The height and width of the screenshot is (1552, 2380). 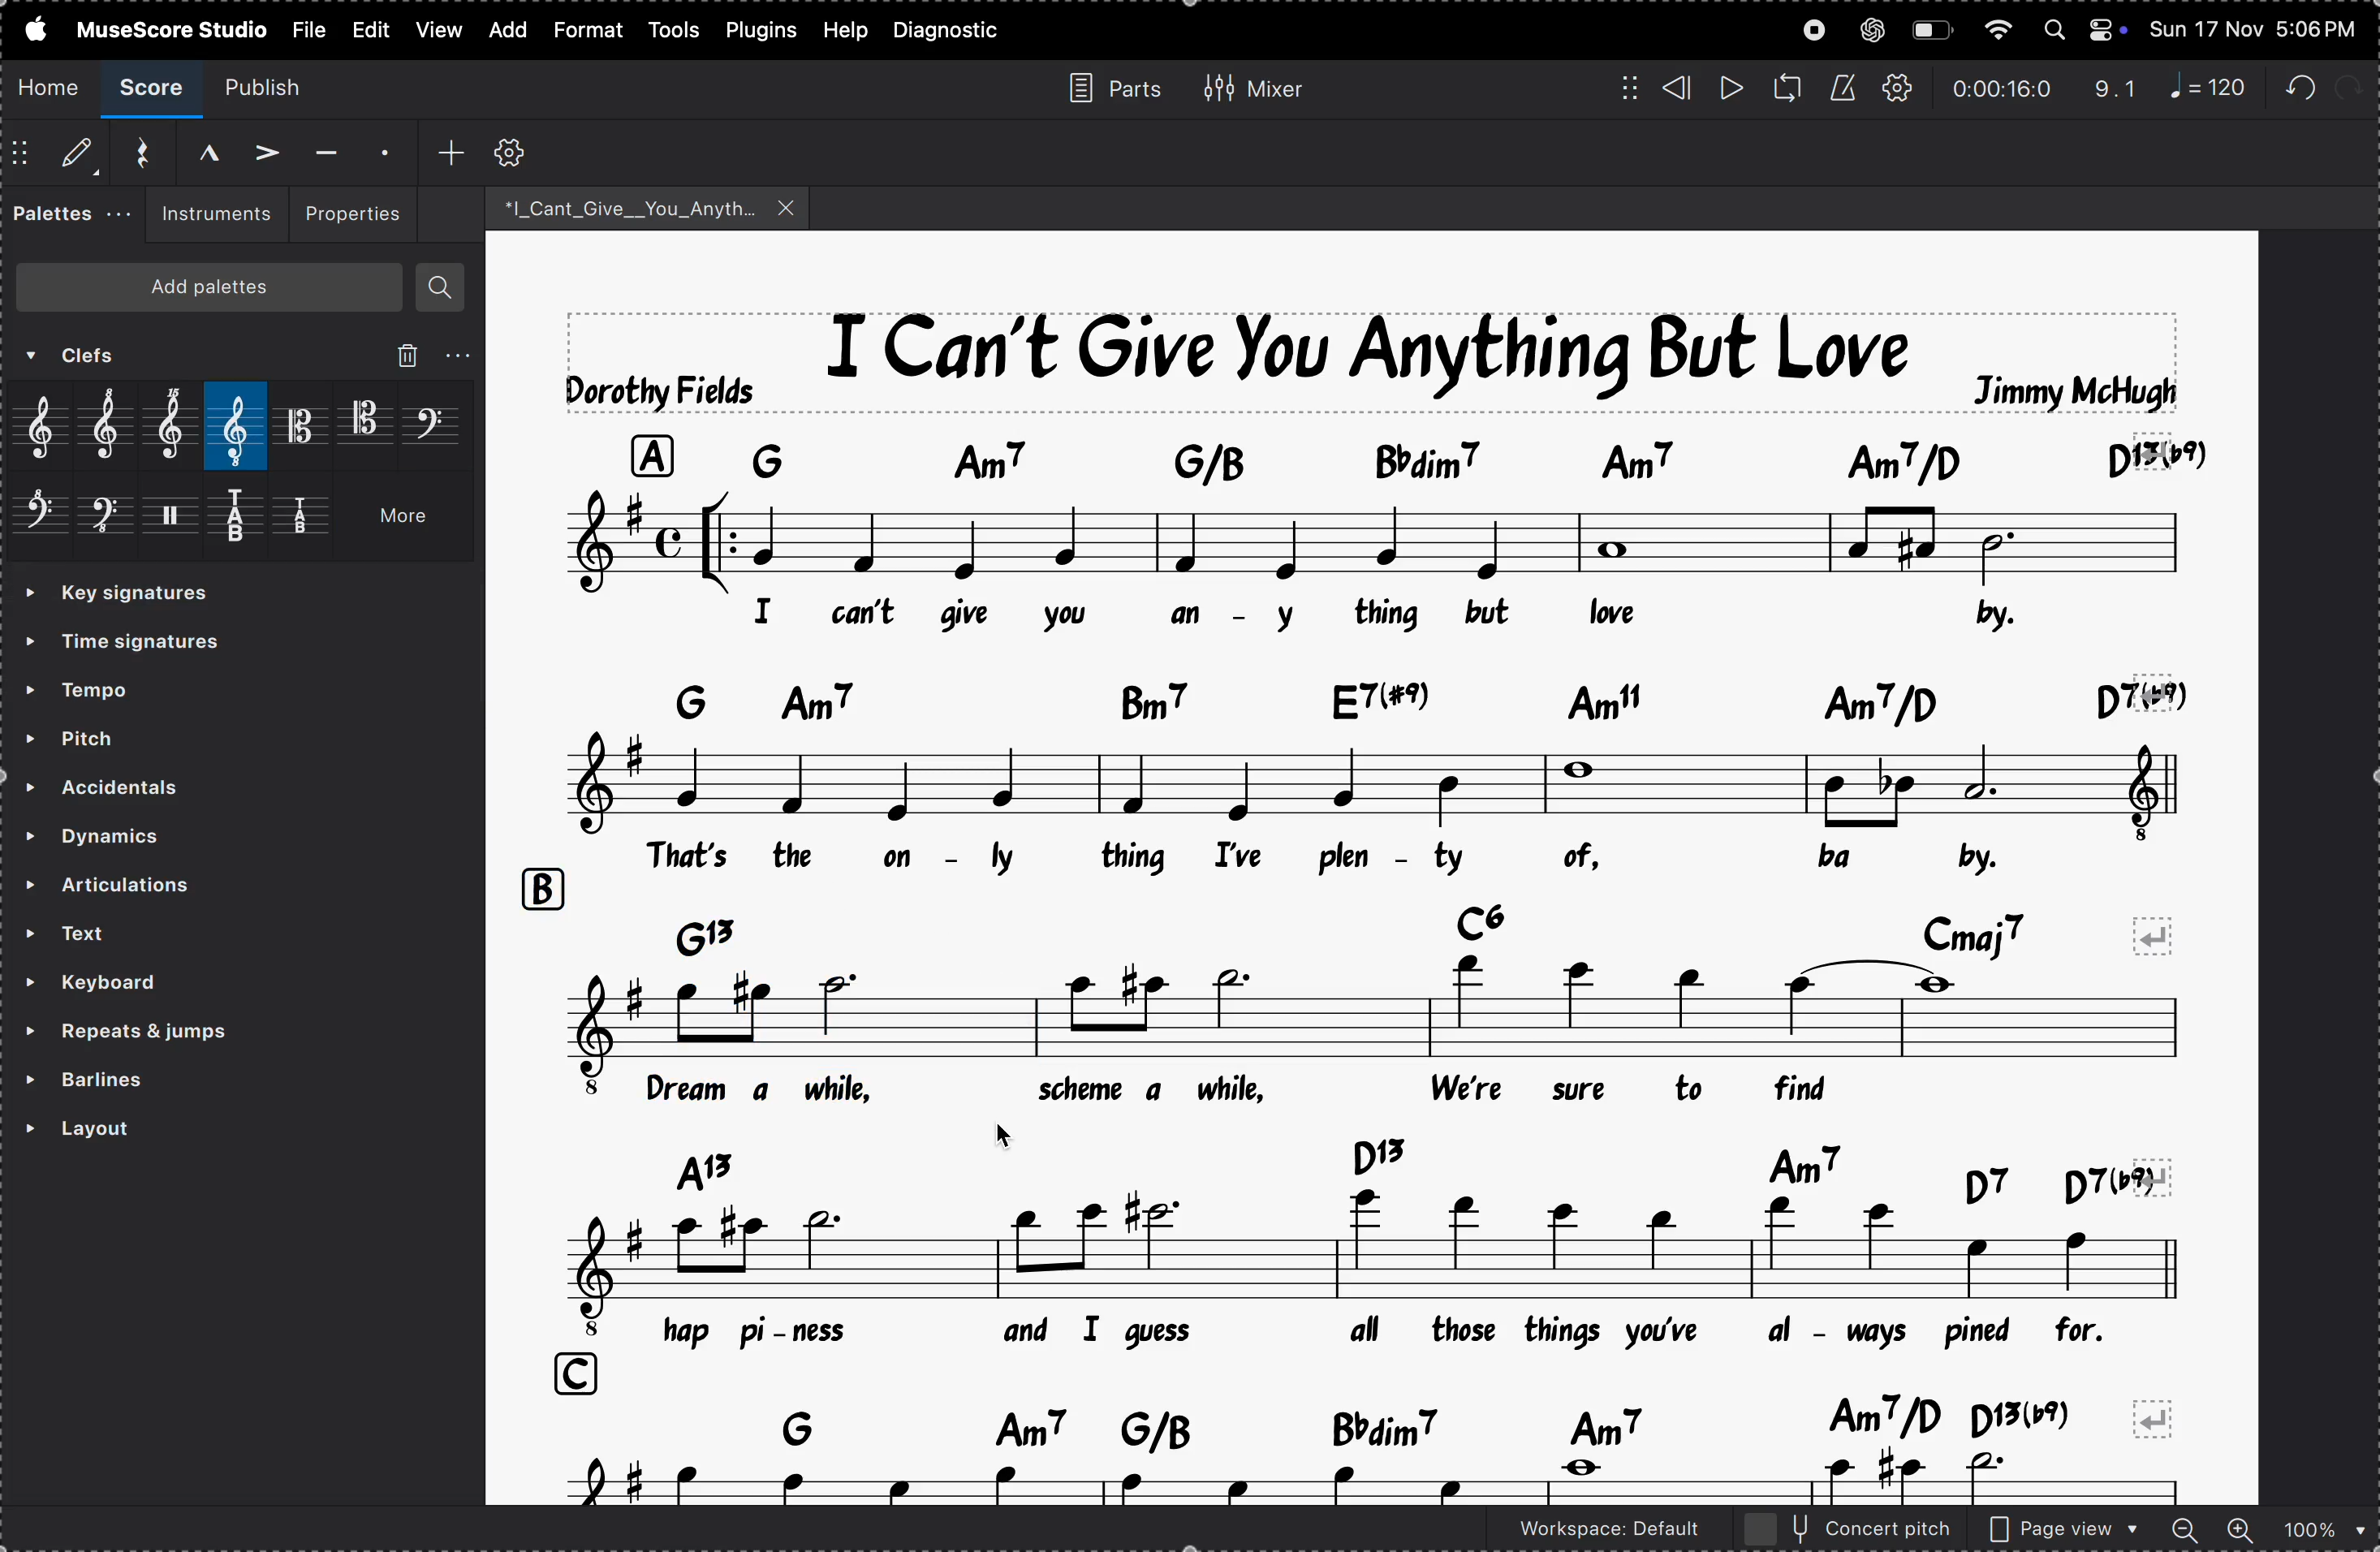 What do you see at coordinates (954, 31) in the screenshot?
I see `daignostics` at bounding box center [954, 31].